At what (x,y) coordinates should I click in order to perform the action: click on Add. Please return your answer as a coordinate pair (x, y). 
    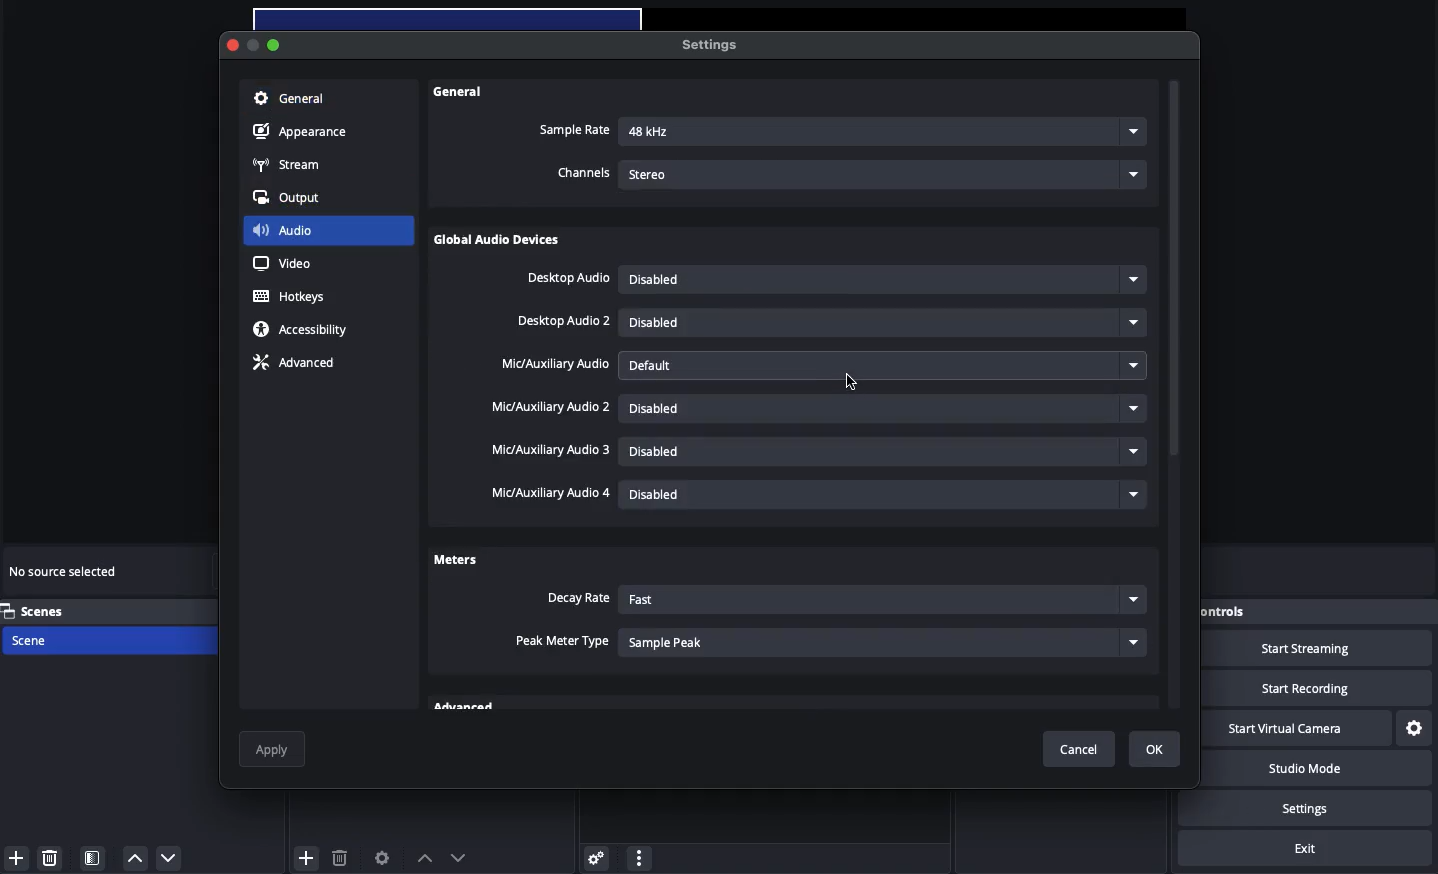
    Looking at the image, I should click on (16, 858).